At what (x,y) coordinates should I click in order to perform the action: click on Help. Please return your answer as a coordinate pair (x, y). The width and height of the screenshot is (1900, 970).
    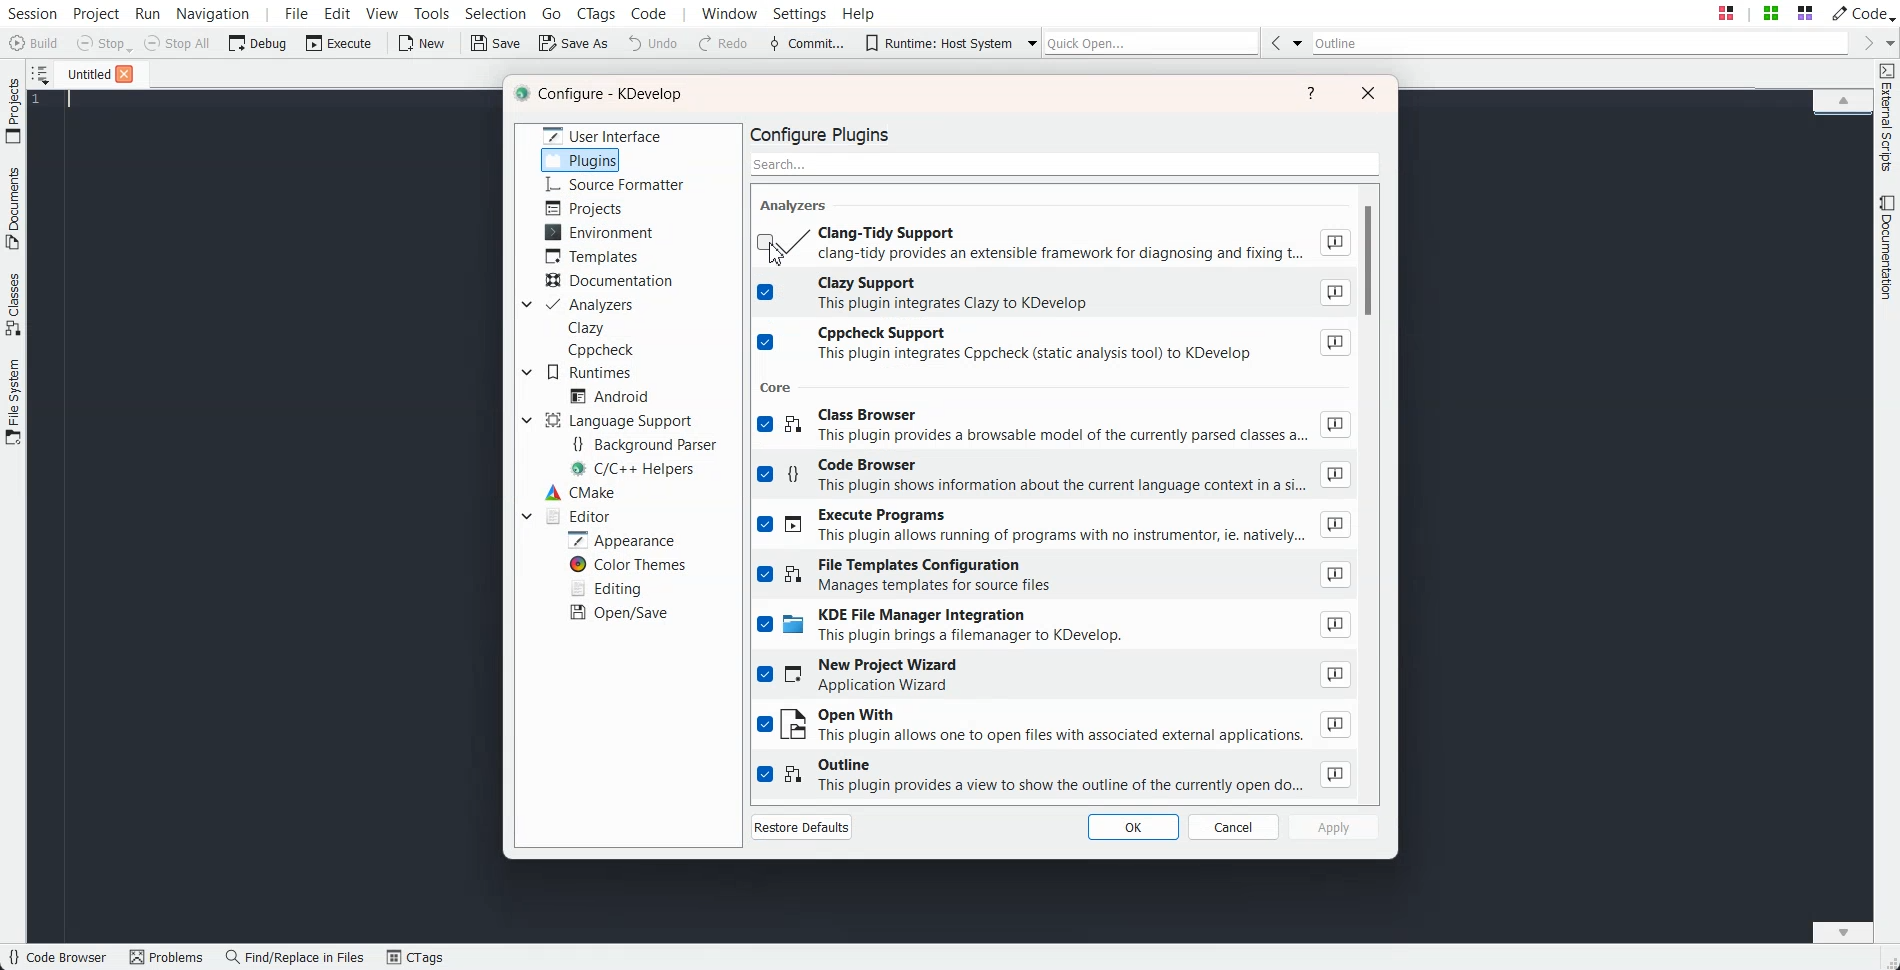
    Looking at the image, I should click on (1312, 93).